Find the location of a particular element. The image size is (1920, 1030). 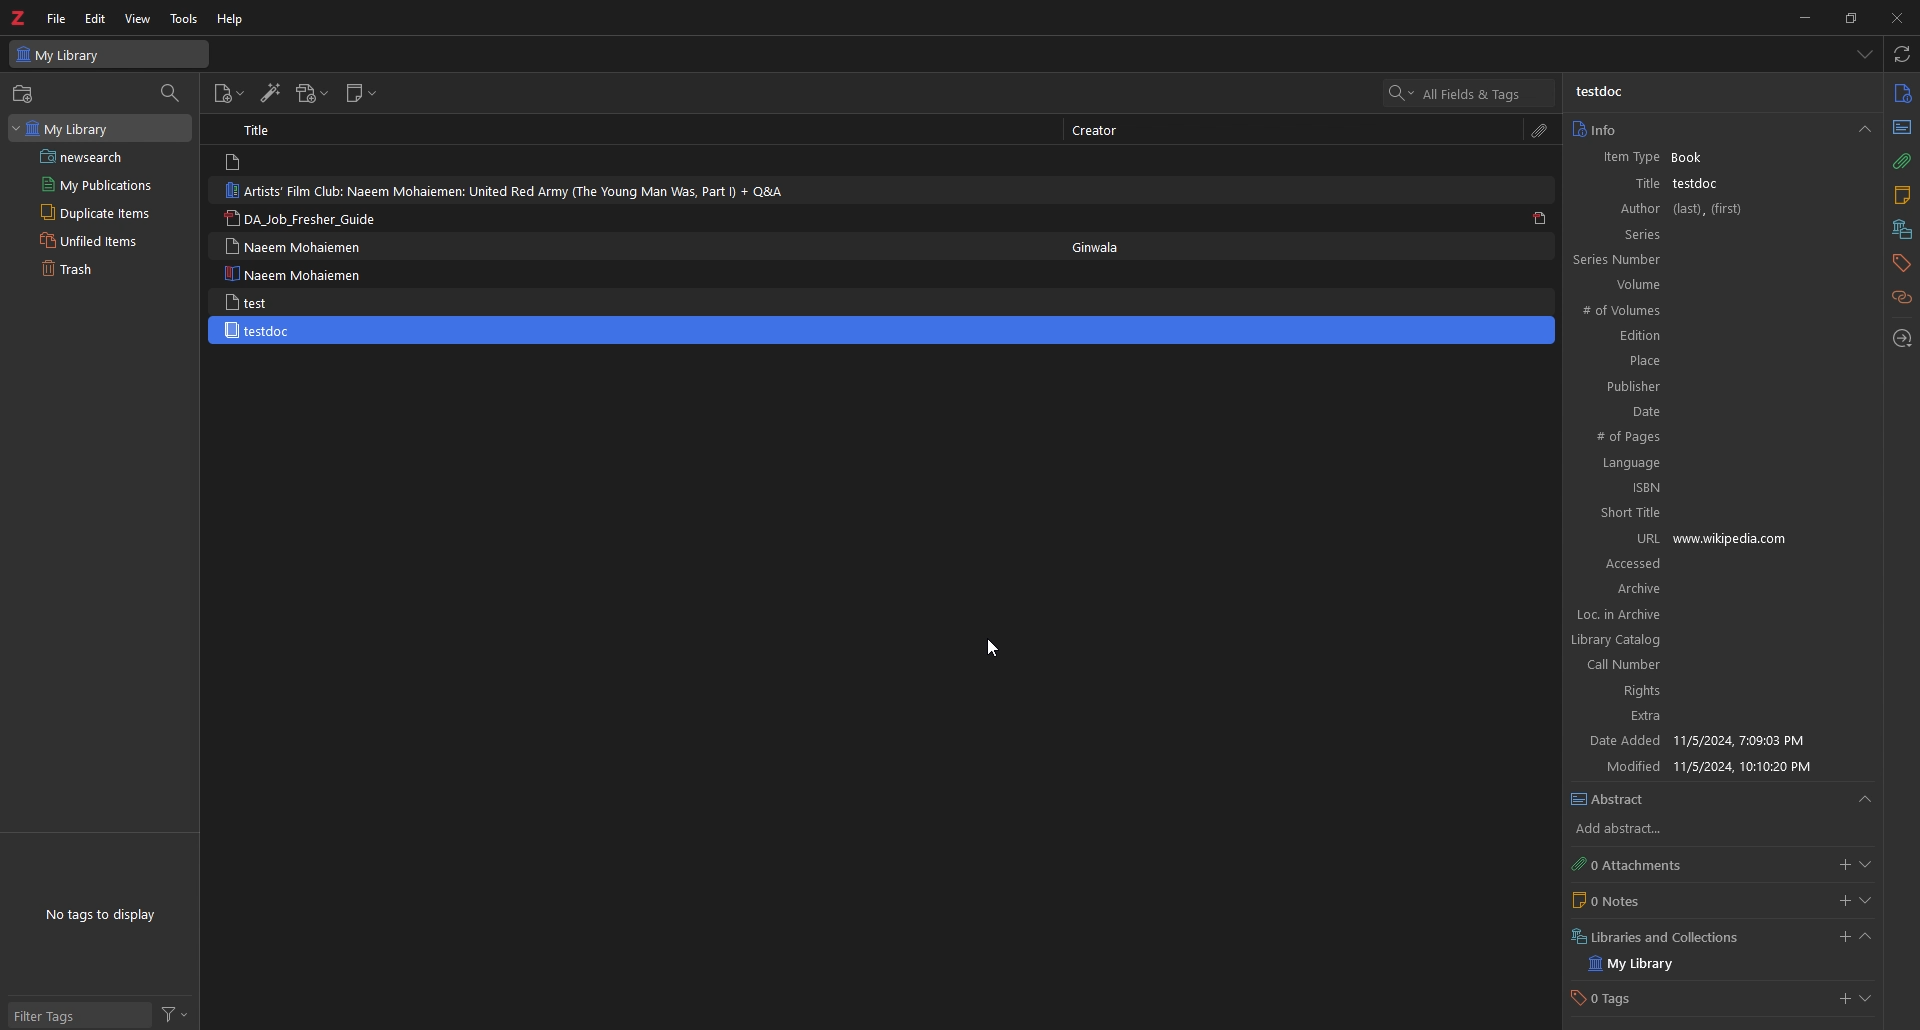

file is located at coordinates (57, 19).